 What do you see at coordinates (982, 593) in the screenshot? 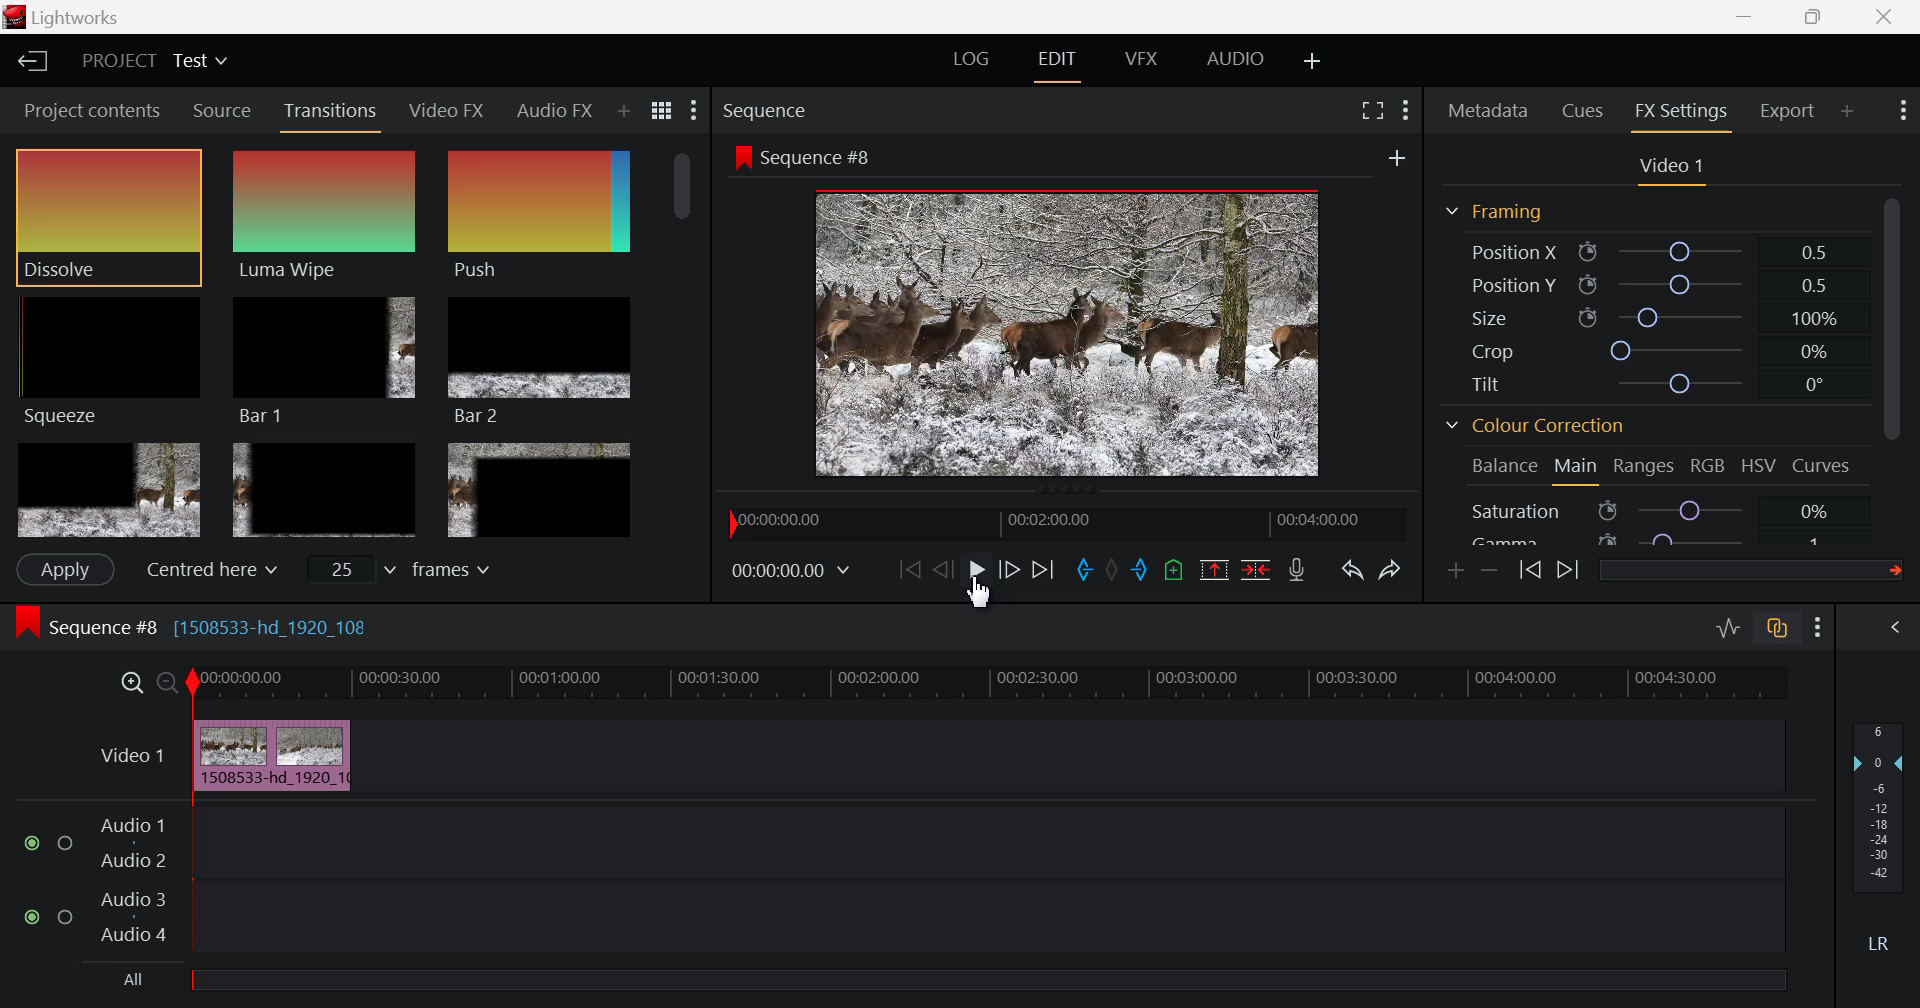
I see `Cursor` at bounding box center [982, 593].